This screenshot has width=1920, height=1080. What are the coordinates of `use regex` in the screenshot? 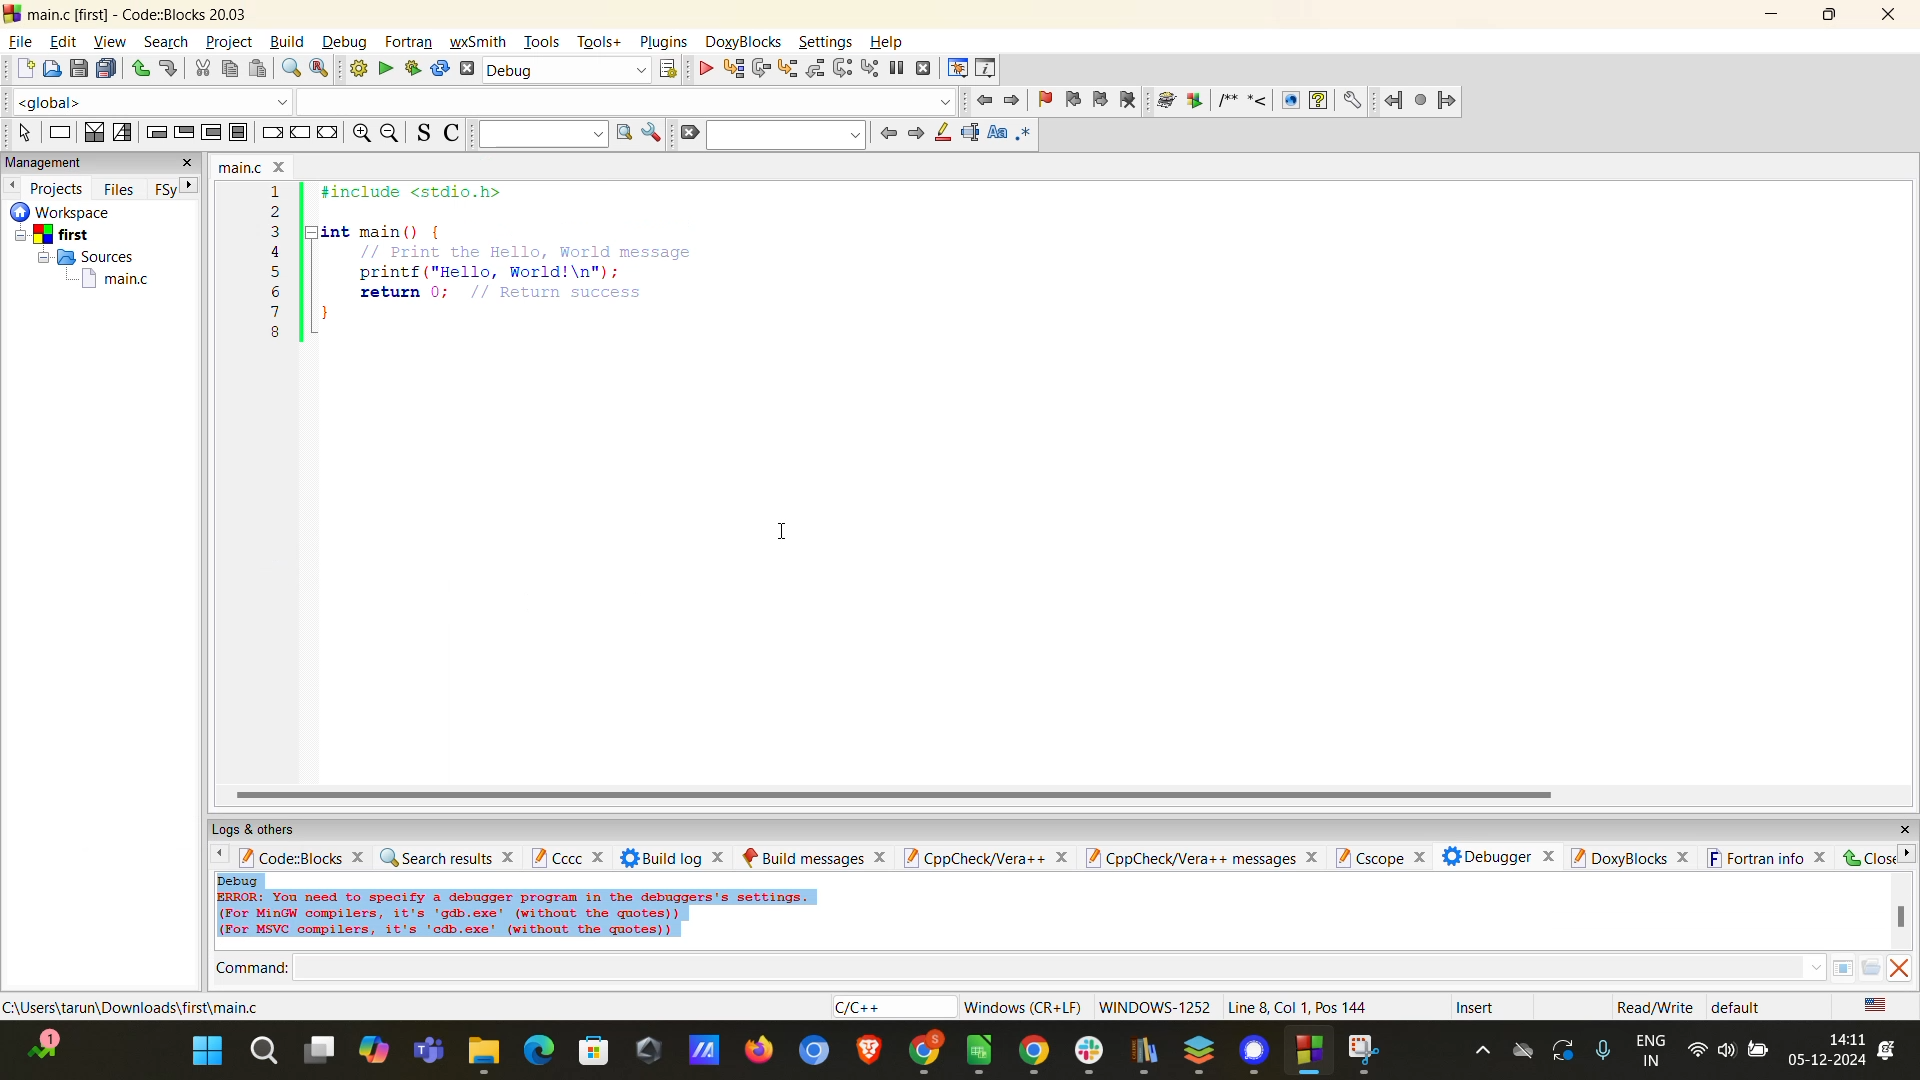 It's located at (1030, 136).